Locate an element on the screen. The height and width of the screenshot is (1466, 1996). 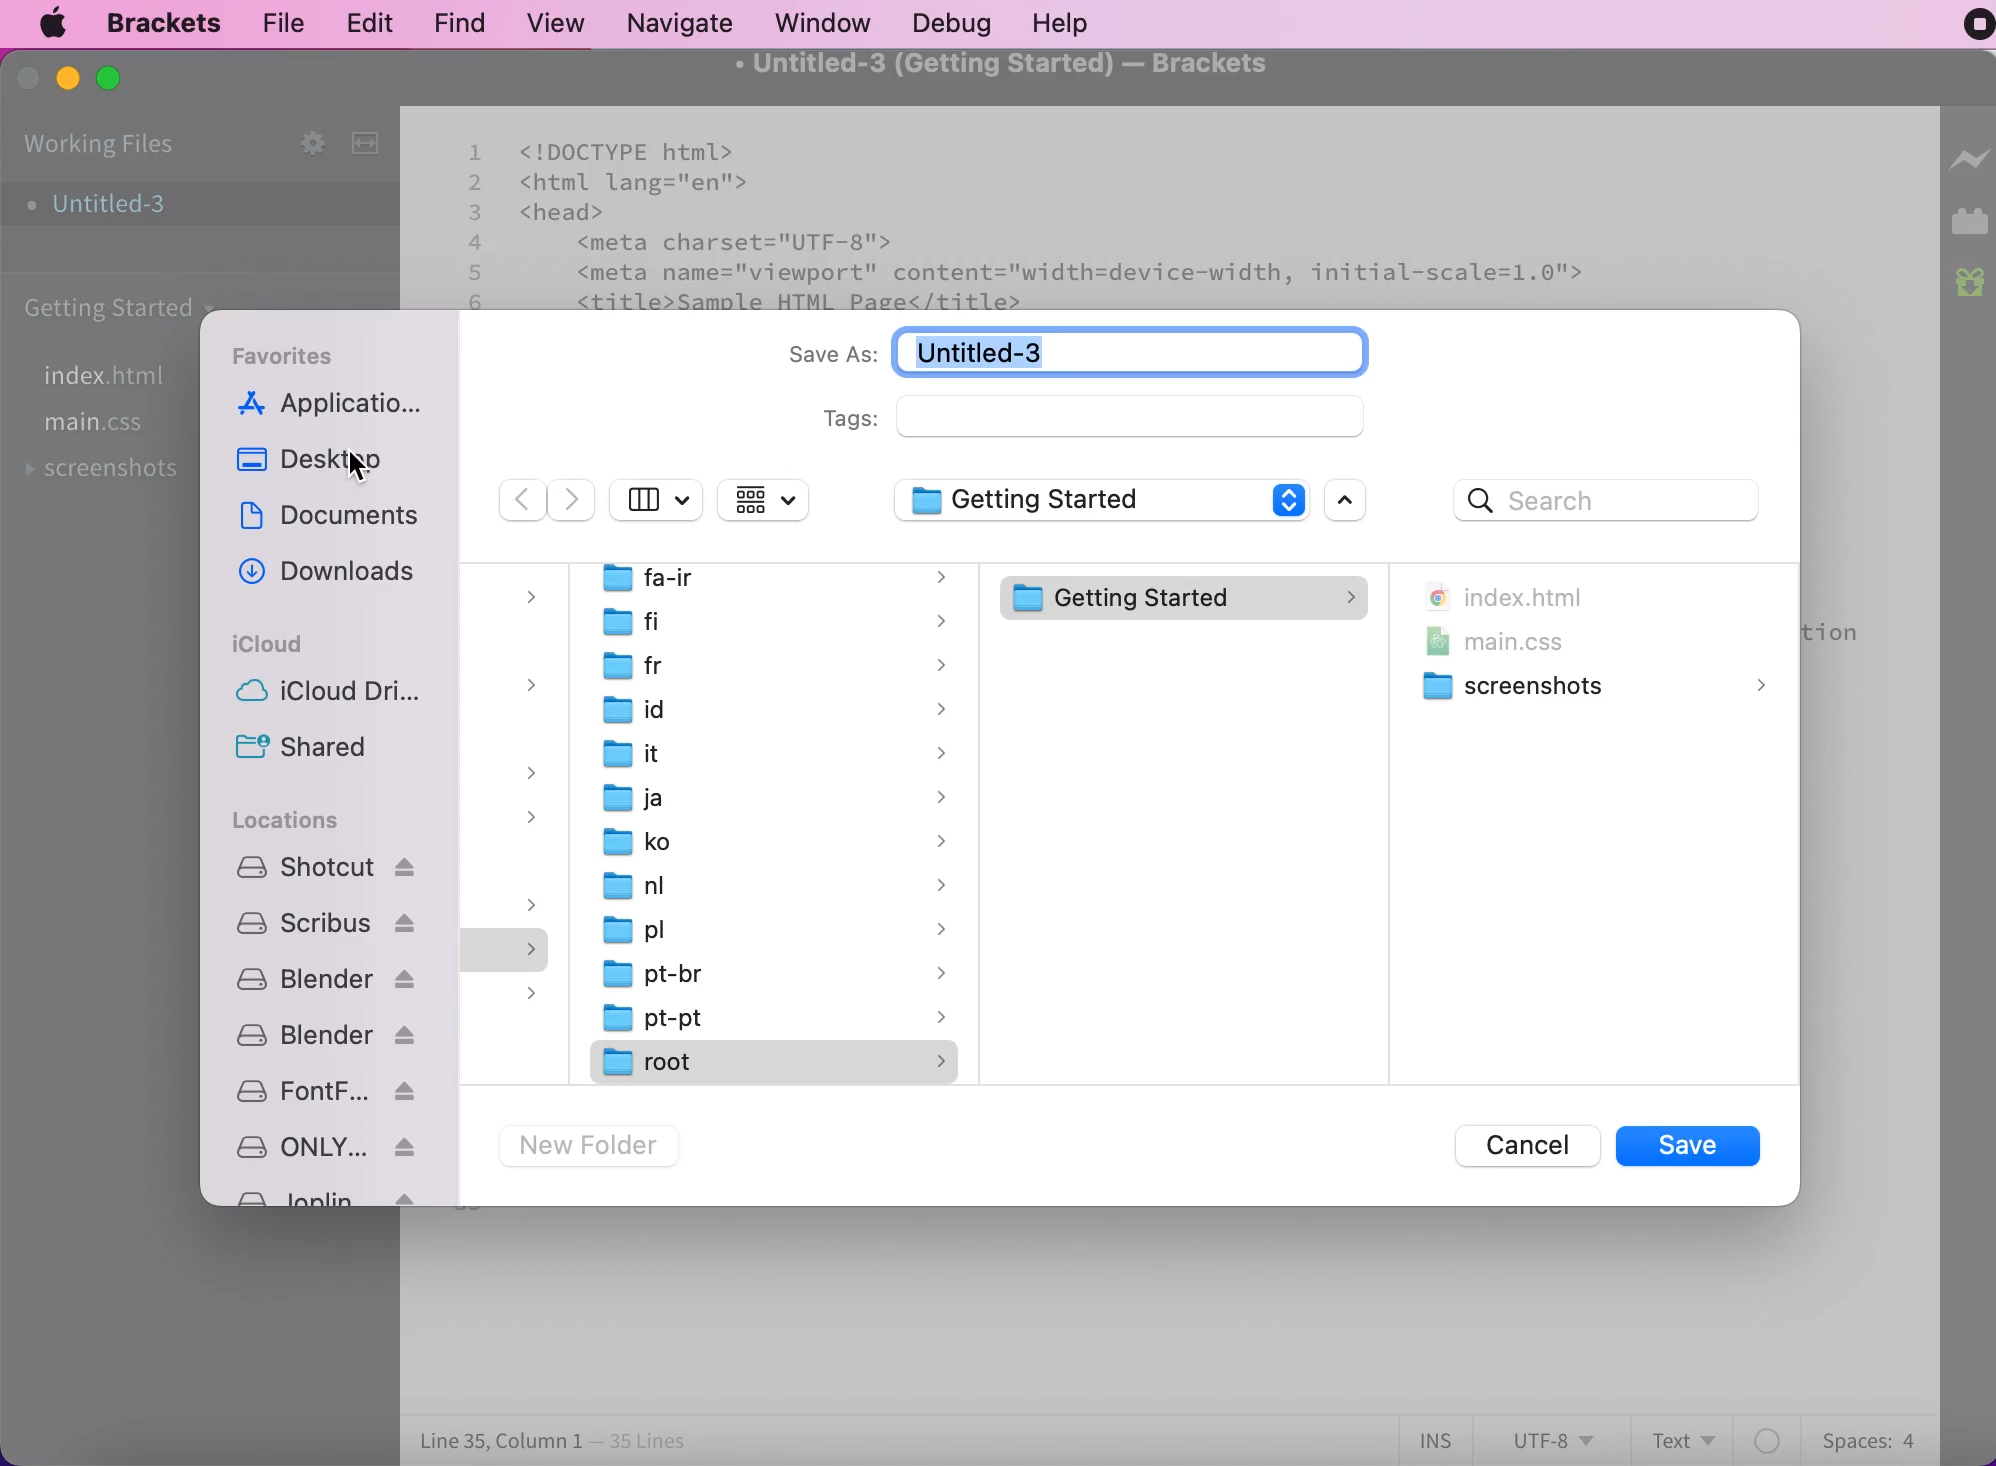
fontforge is located at coordinates (327, 1092).